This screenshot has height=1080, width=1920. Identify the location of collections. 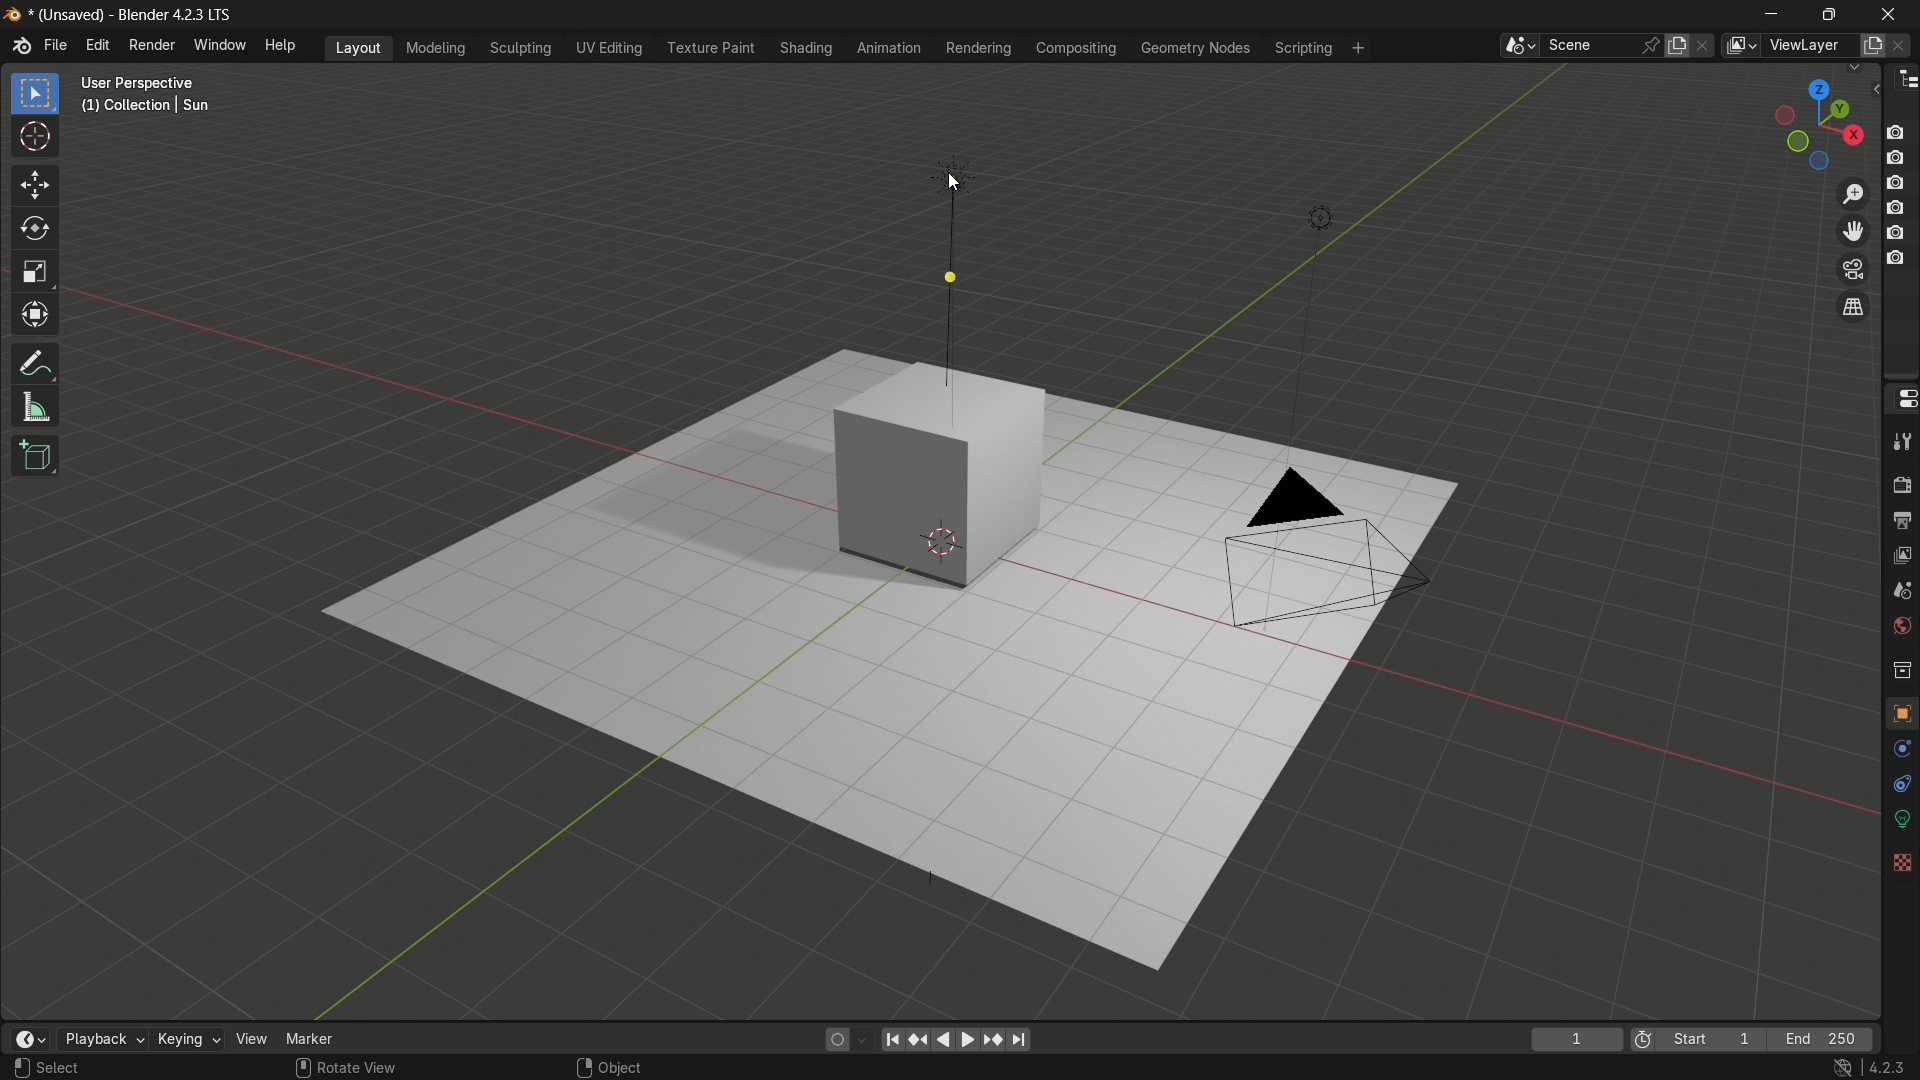
(1902, 668).